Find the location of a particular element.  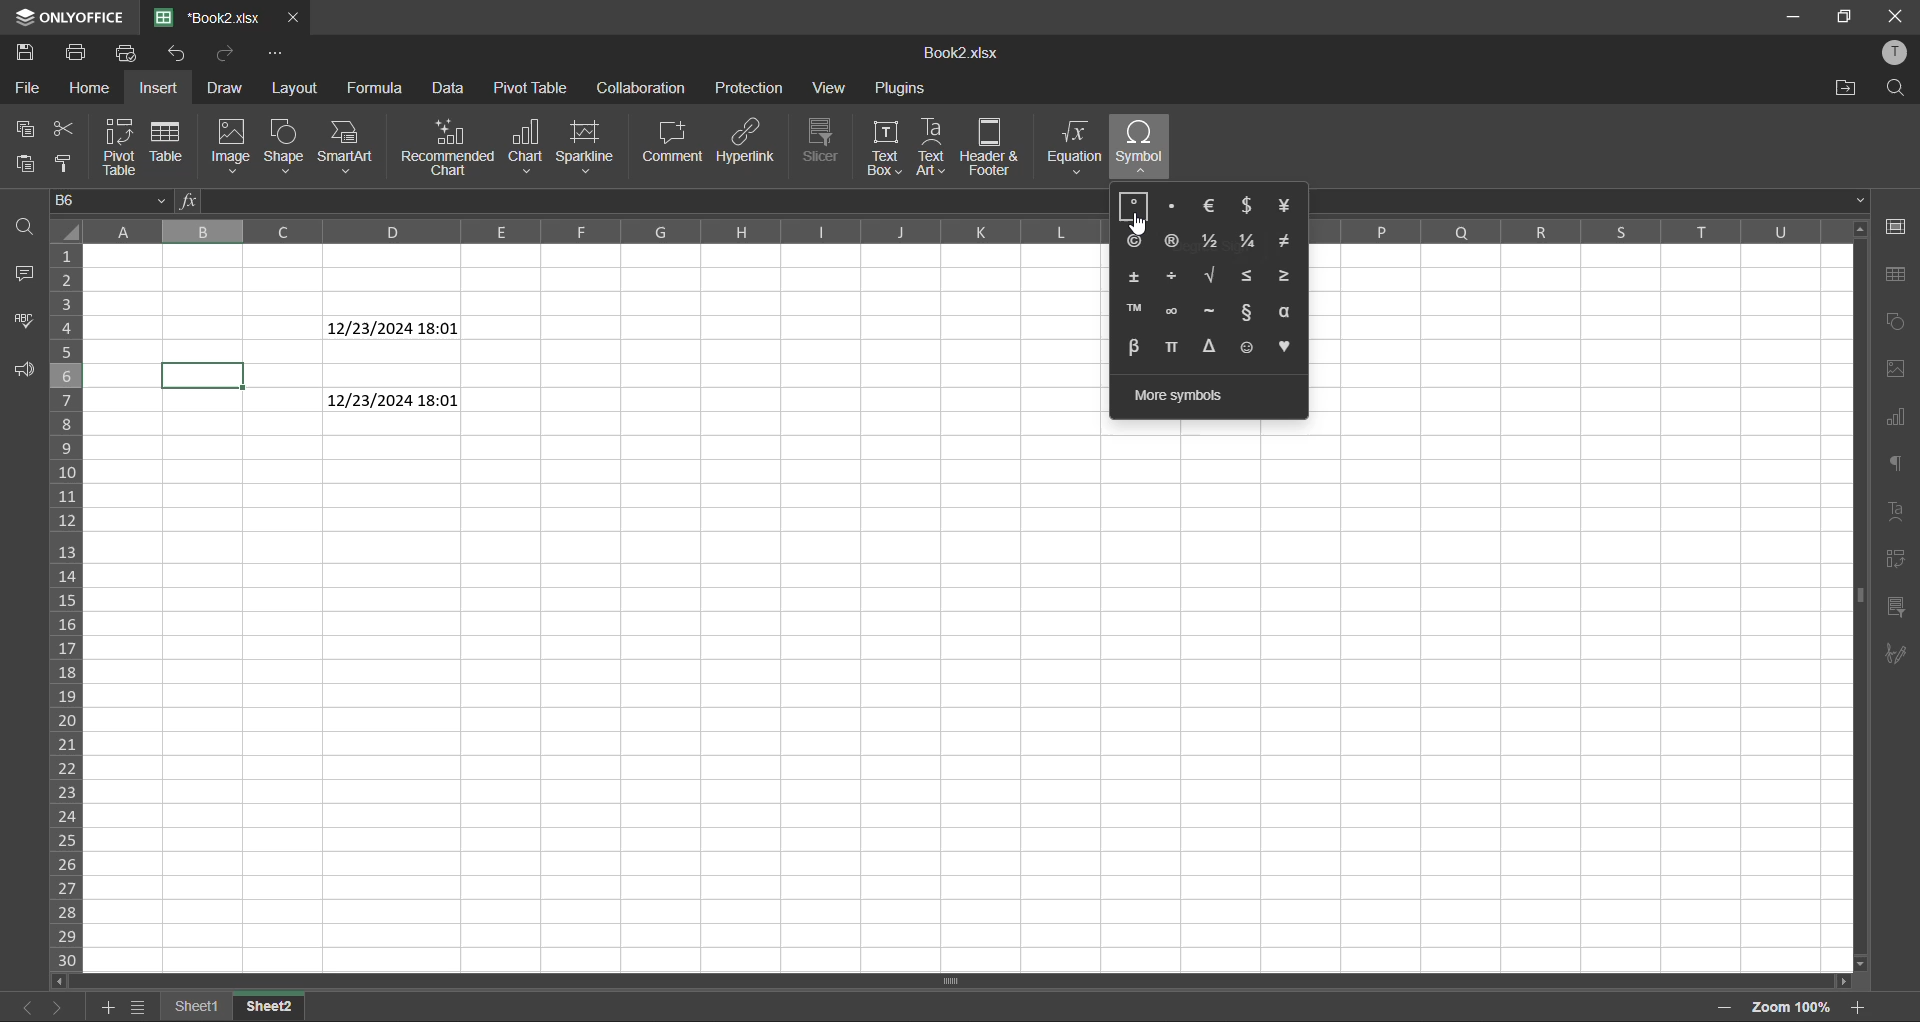

chart is located at coordinates (1894, 321).